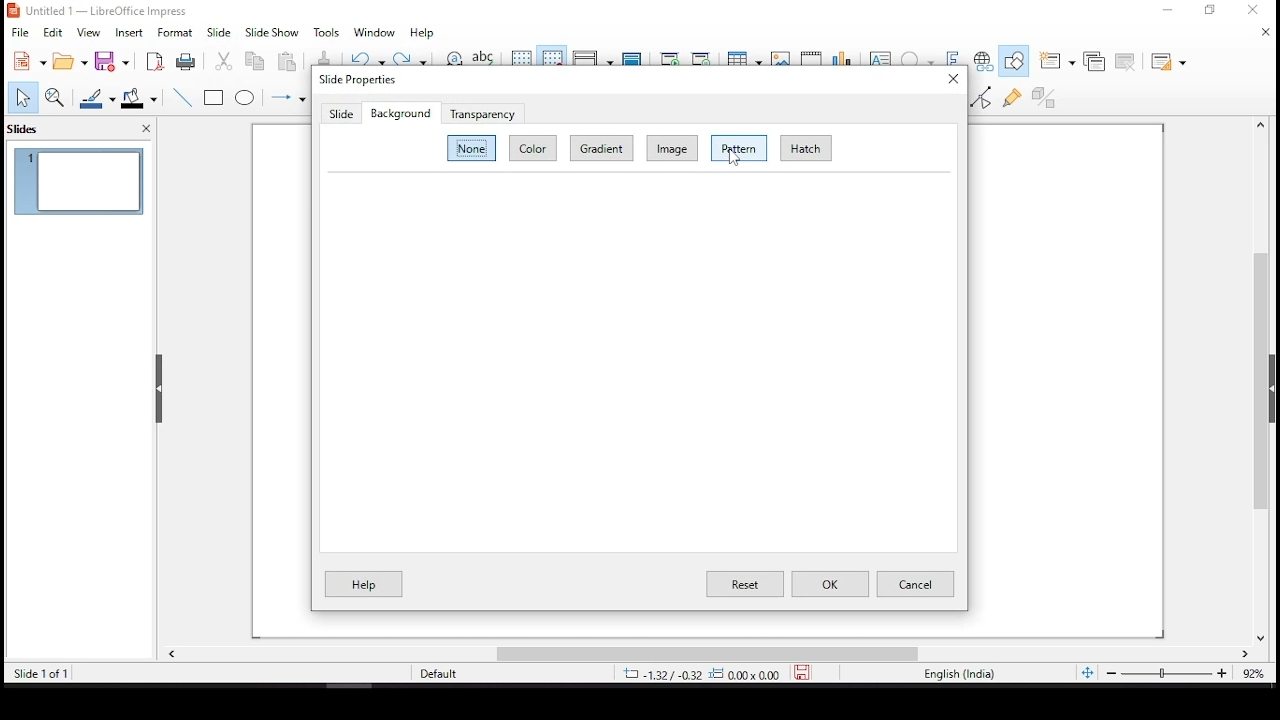  What do you see at coordinates (1258, 11) in the screenshot?
I see `close window` at bounding box center [1258, 11].